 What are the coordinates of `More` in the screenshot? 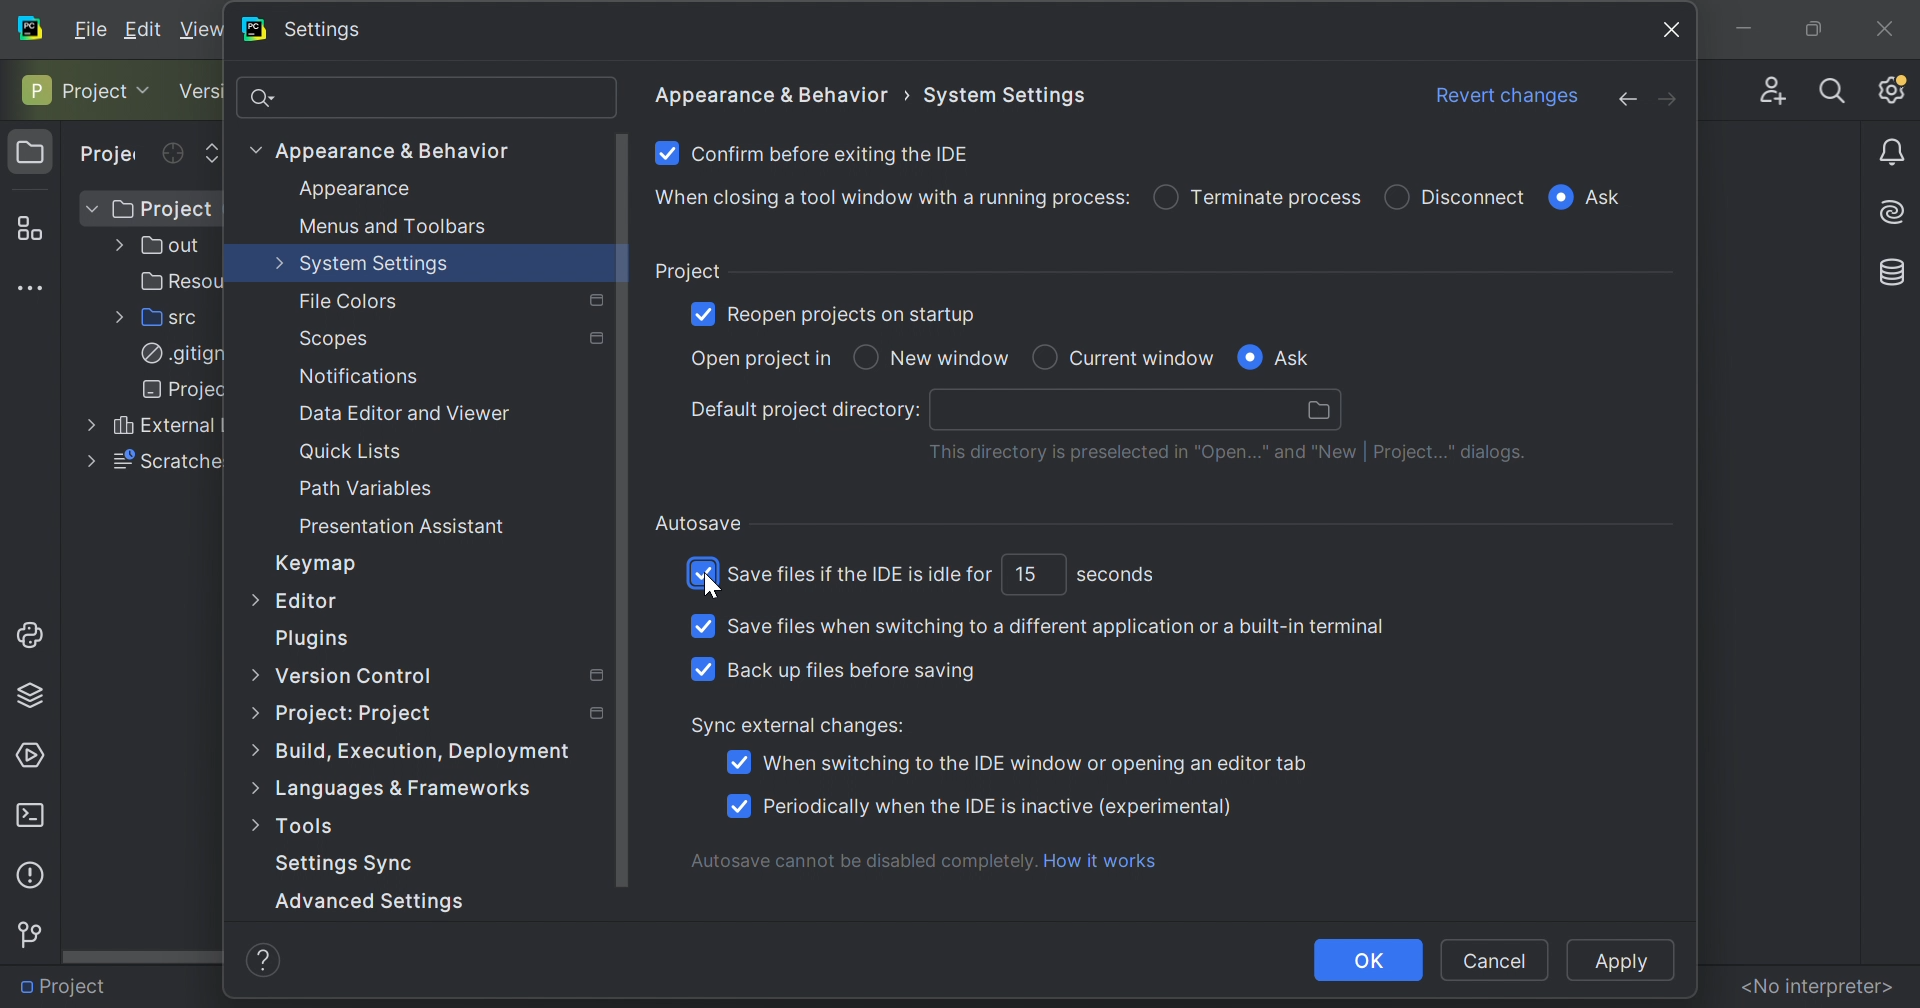 It's located at (247, 829).